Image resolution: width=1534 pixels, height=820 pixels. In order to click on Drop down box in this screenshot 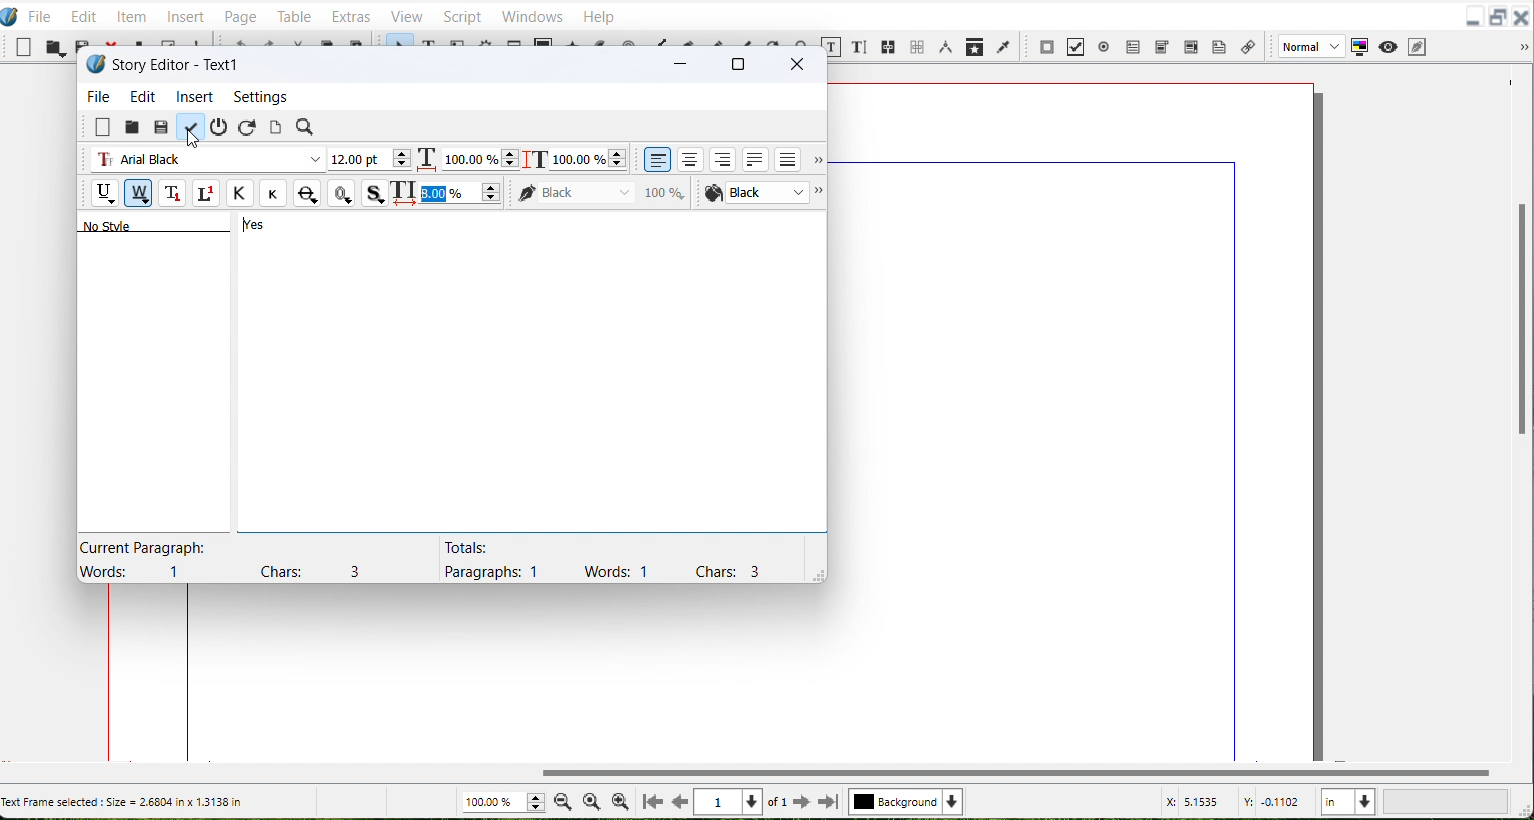, I will do `click(1524, 48)`.